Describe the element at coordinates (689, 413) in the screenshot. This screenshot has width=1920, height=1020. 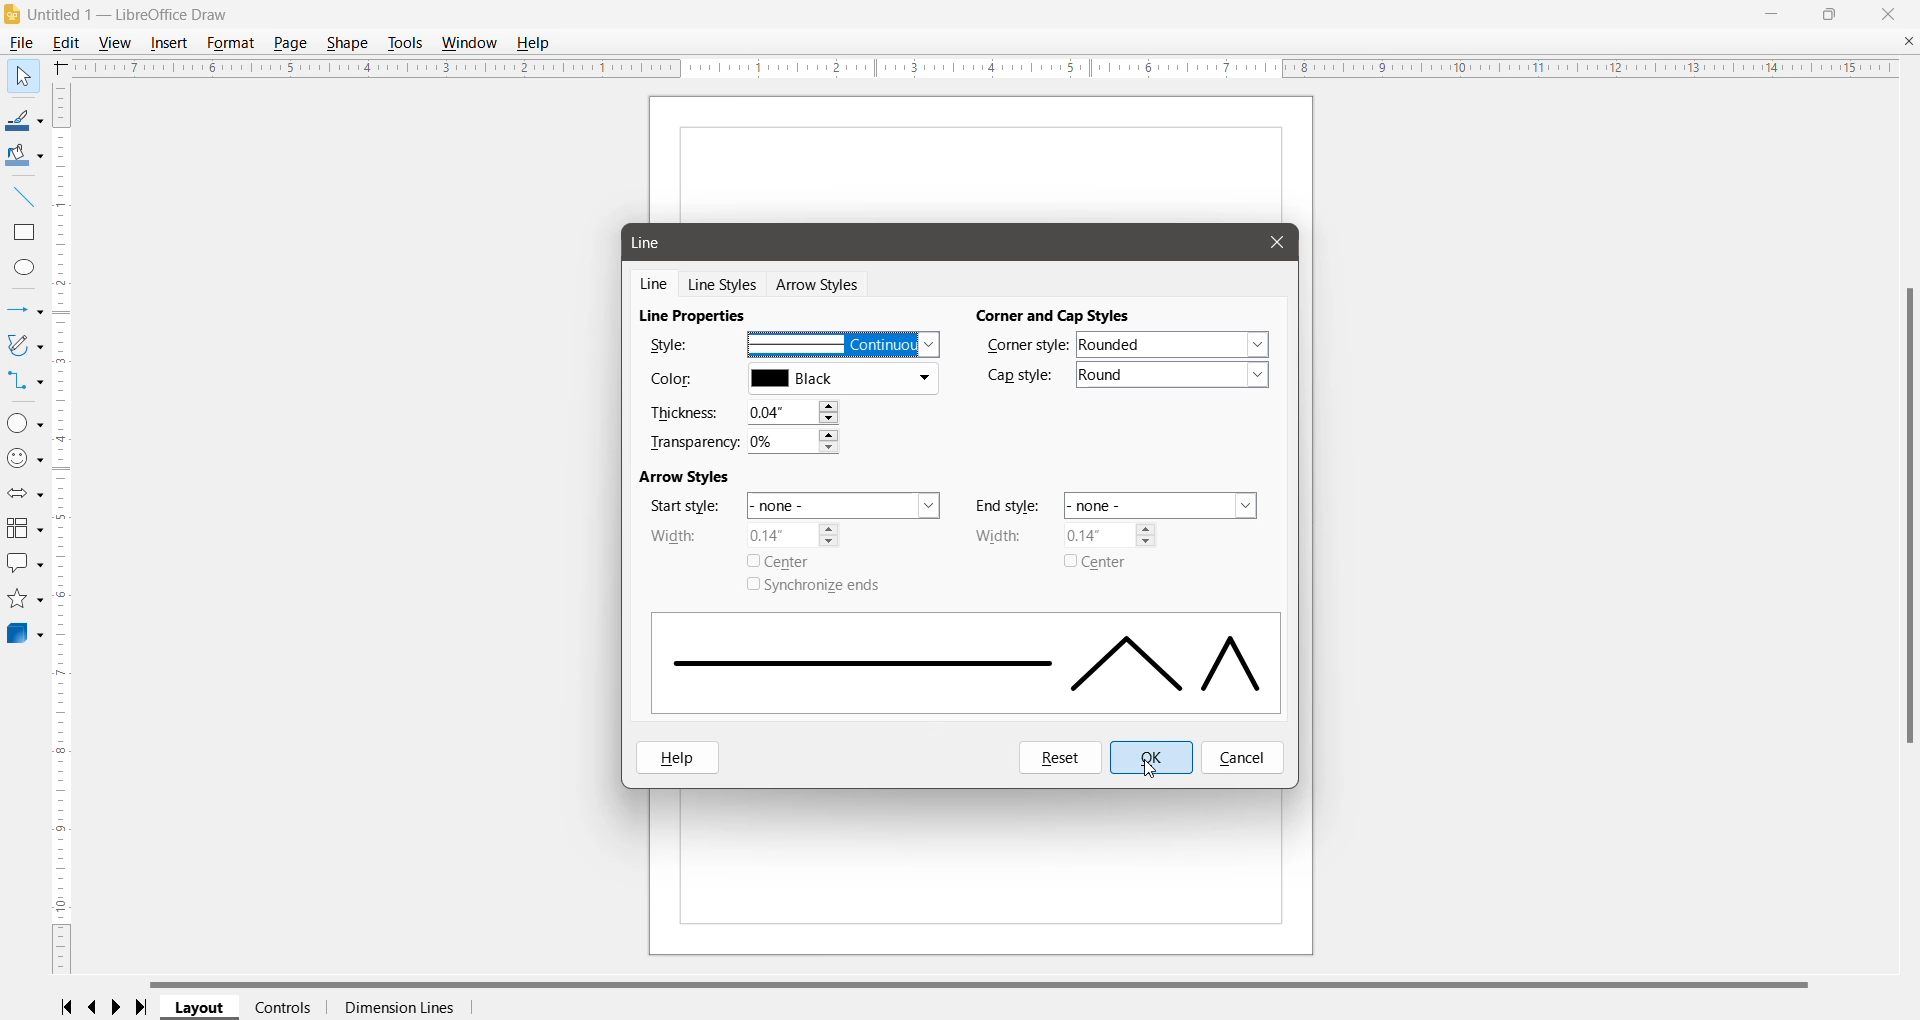
I see `Thickness` at that location.